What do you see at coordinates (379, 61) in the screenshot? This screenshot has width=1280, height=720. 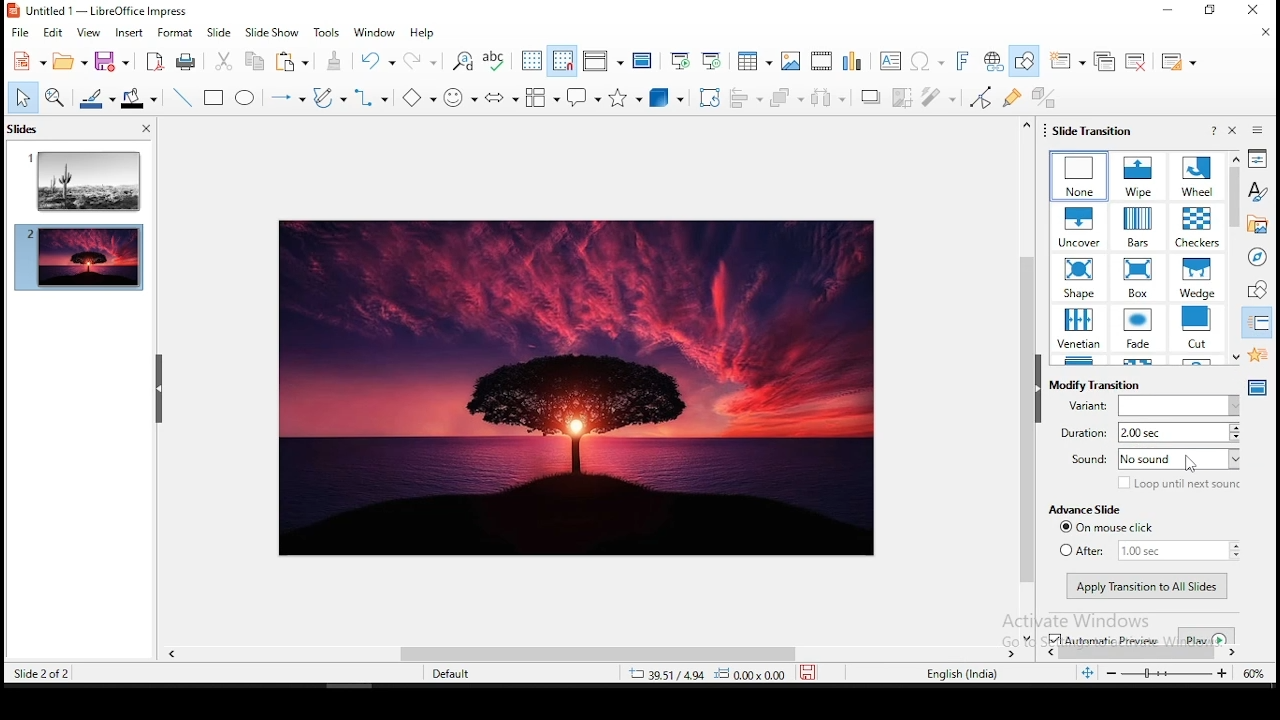 I see `undo` at bounding box center [379, 61].